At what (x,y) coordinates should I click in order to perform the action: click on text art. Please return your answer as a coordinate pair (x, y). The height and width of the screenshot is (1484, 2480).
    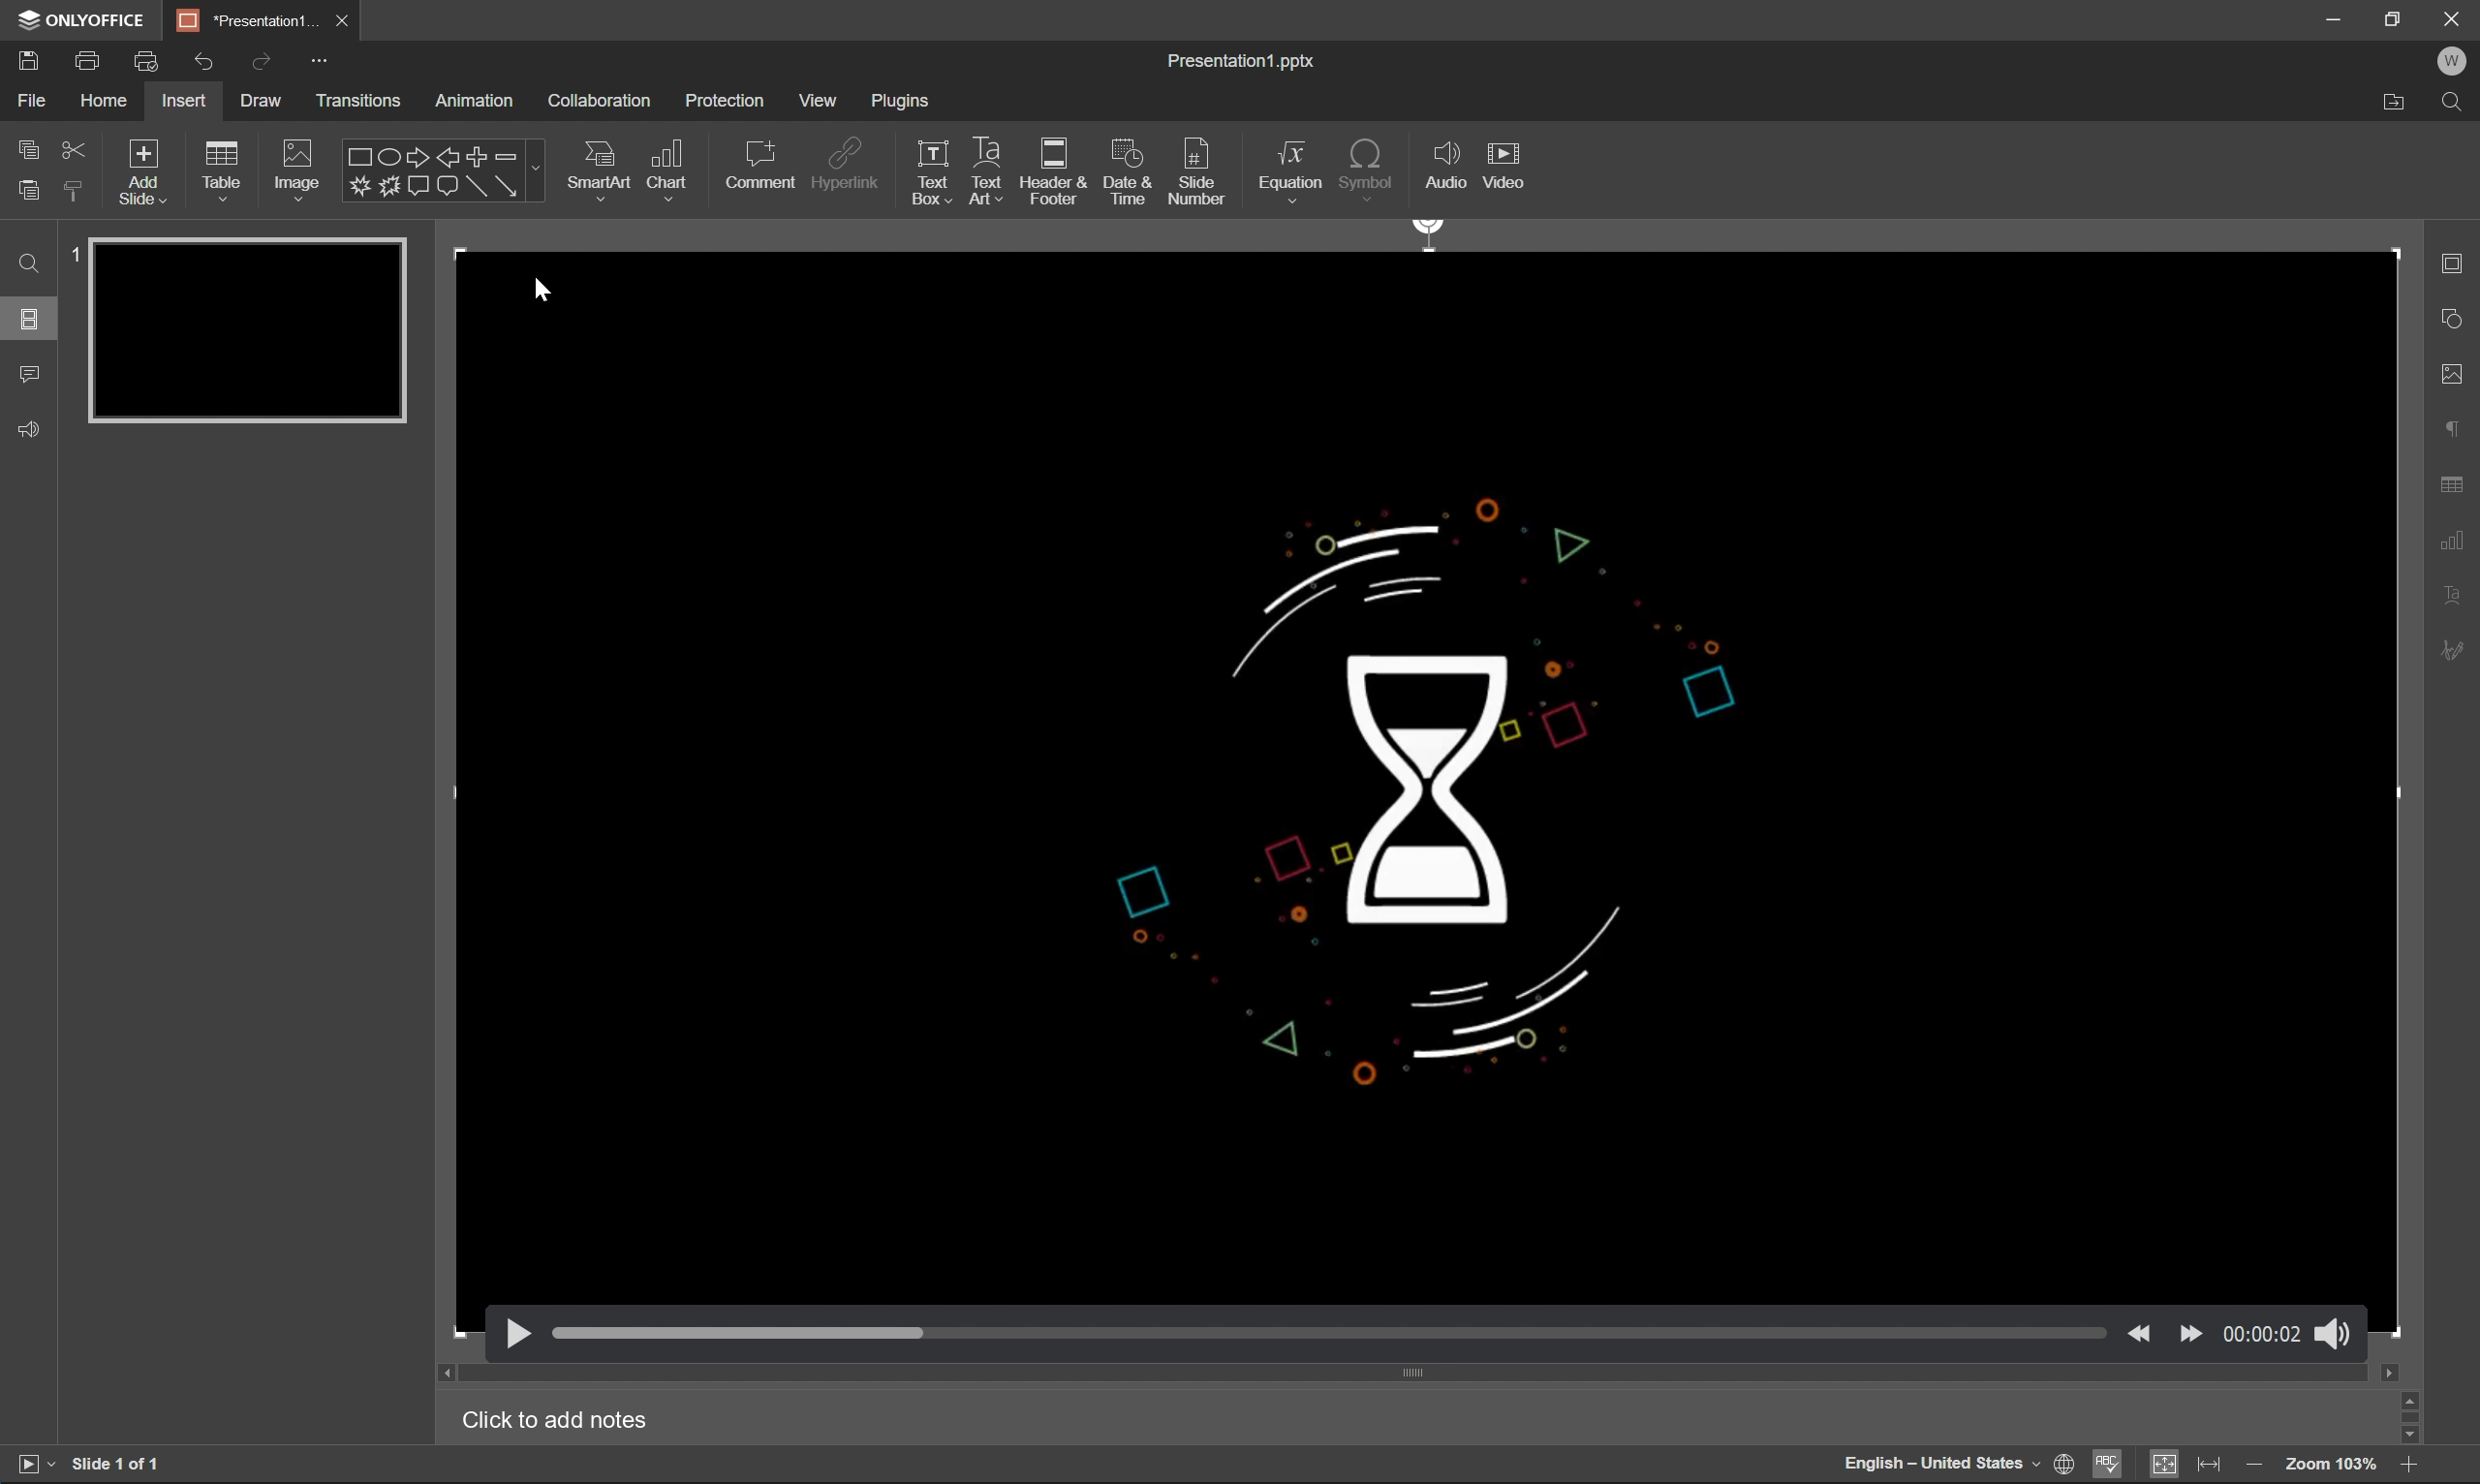
    Looking at the image, I should click on (989, 167).